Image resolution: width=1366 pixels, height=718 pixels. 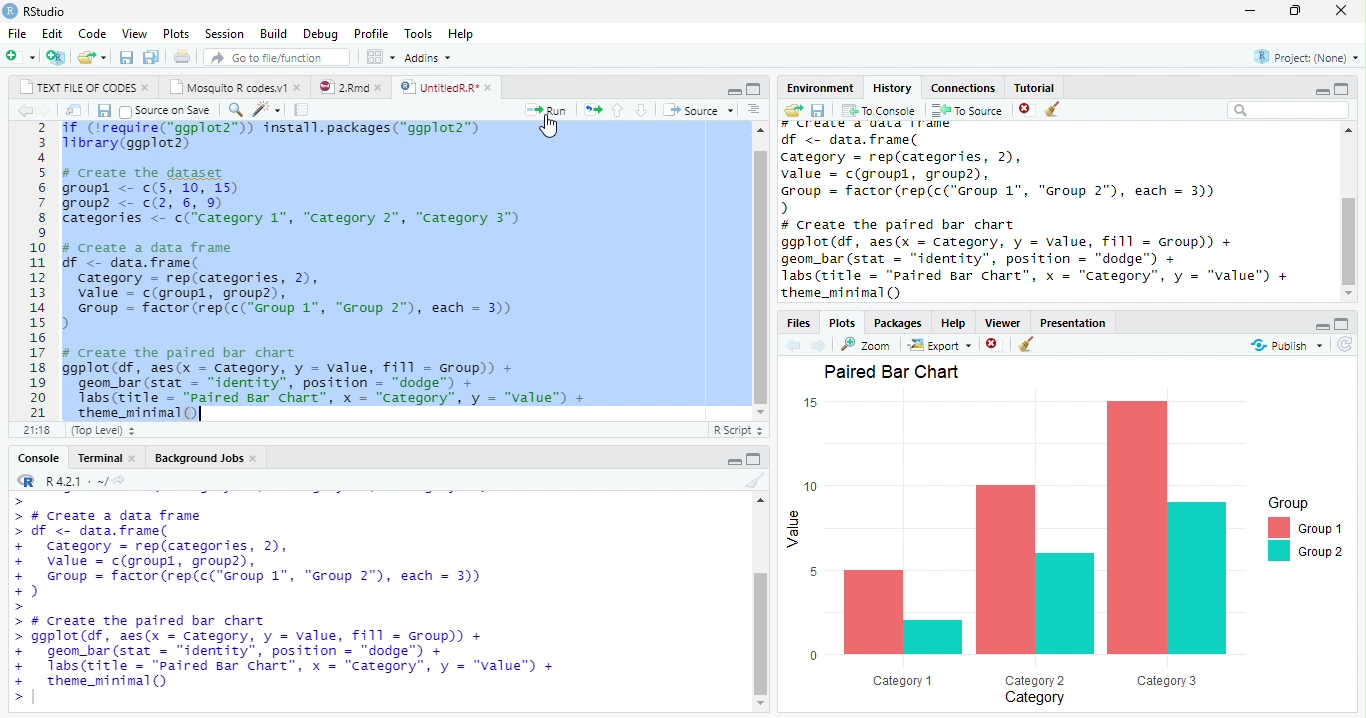 What do you see at coordinates (733, 90) in the screenshot?
I see `minimize` at bounding box center [733, 90].